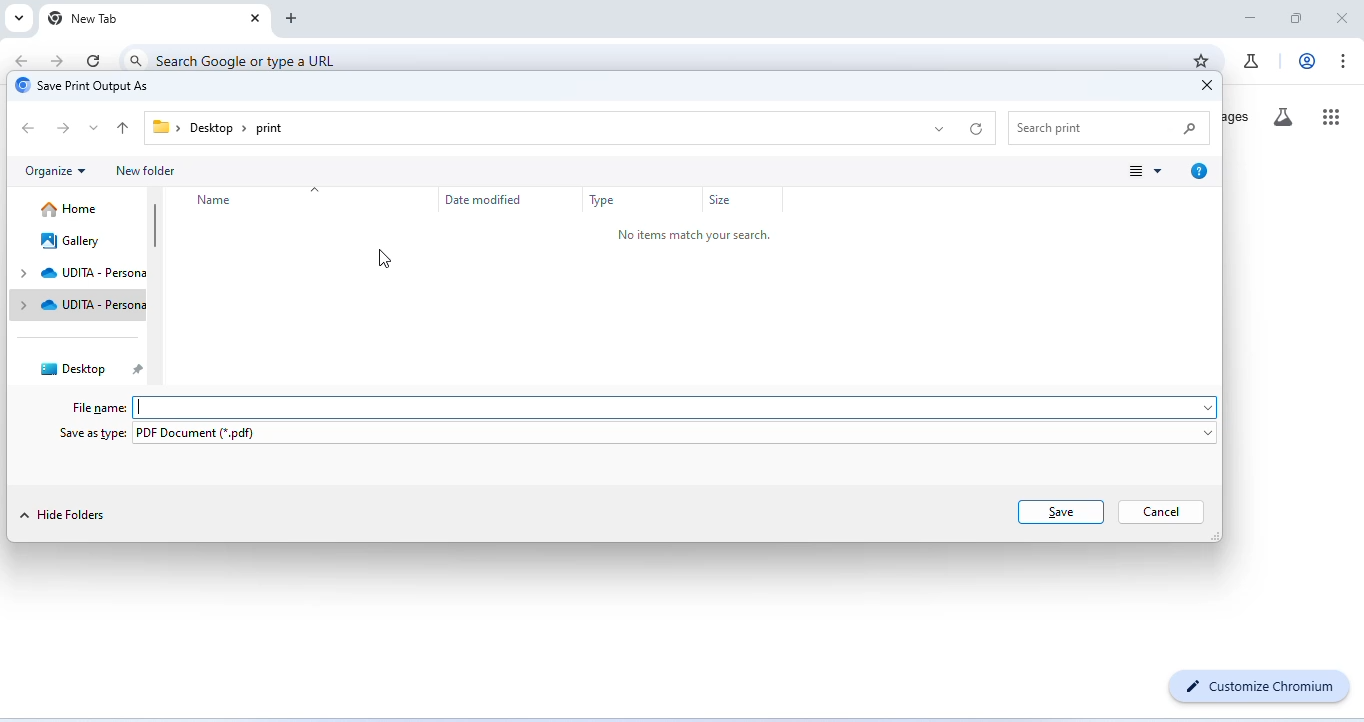  Describe the element at coordinates (125, 130) in the screenshot. I see `up to previous folder` at that location.